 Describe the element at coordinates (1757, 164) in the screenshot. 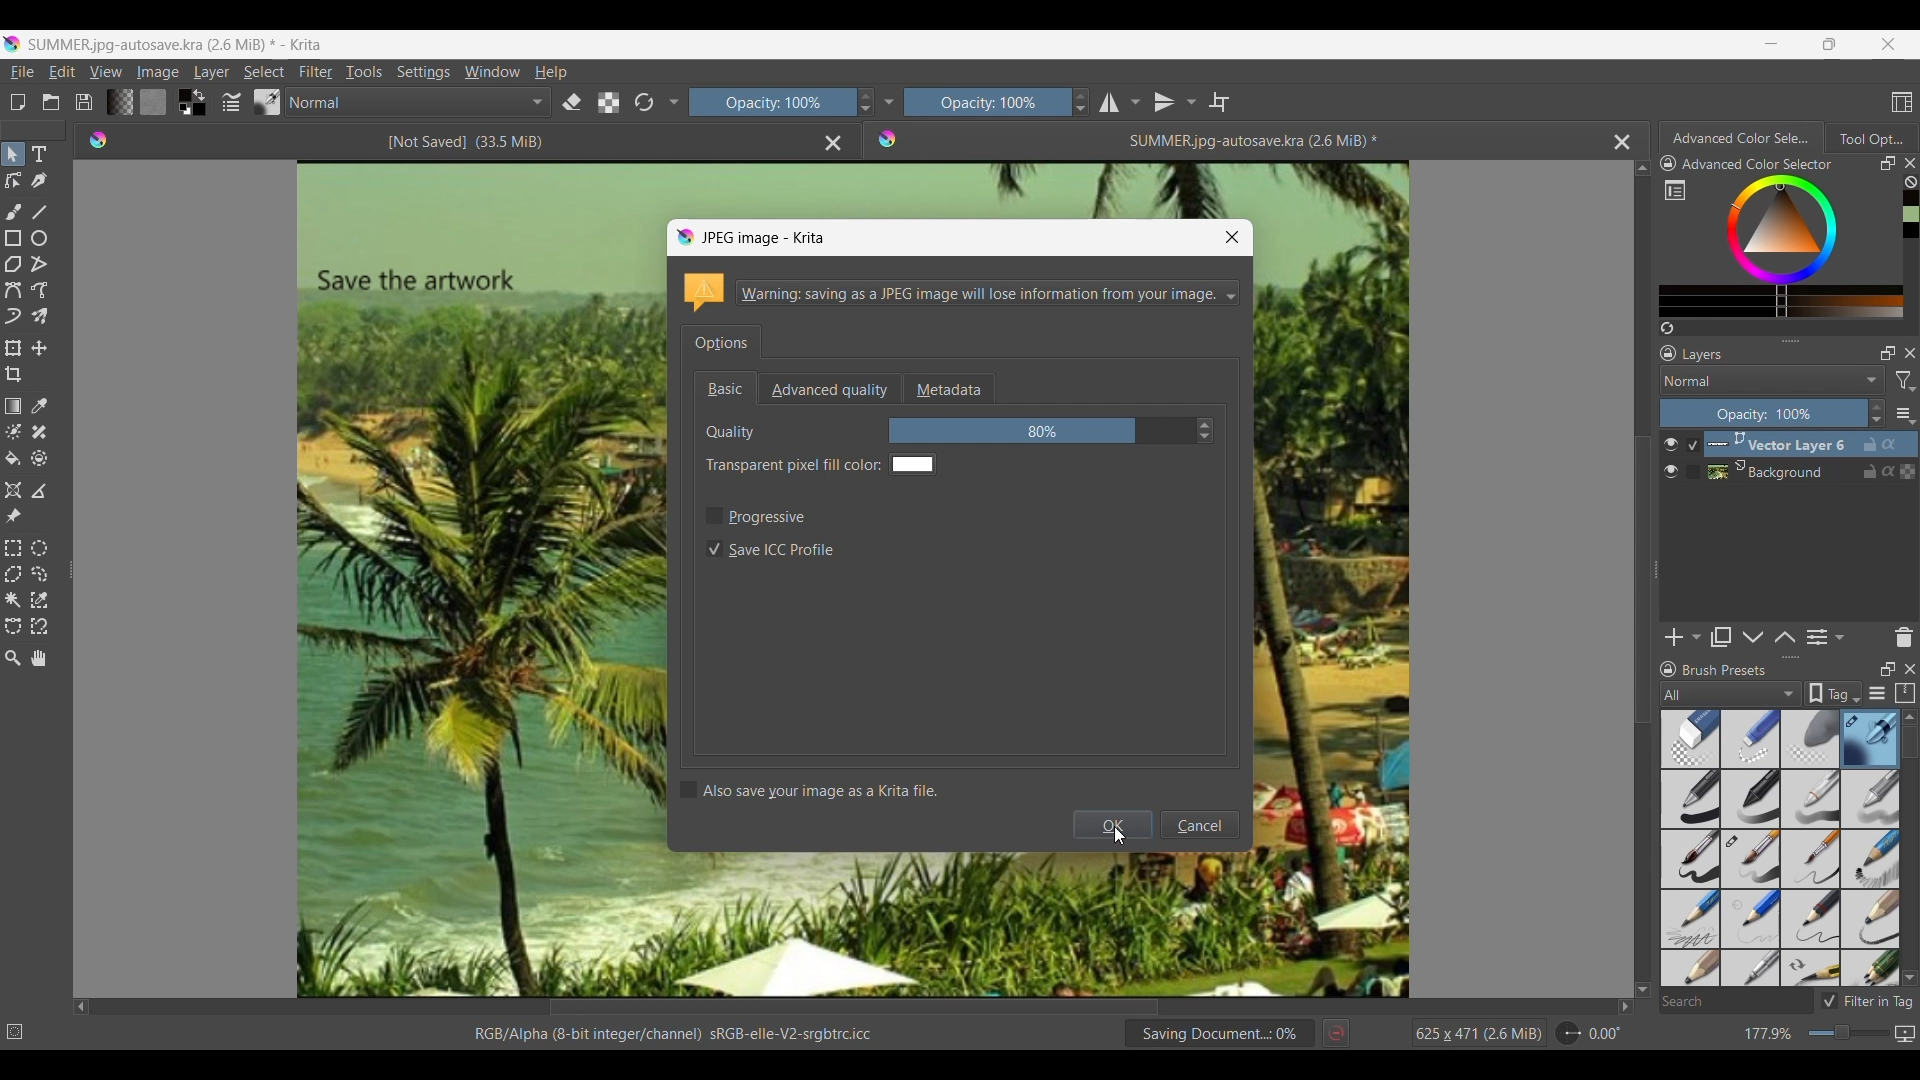

I see `Name of current color setting` at that location.